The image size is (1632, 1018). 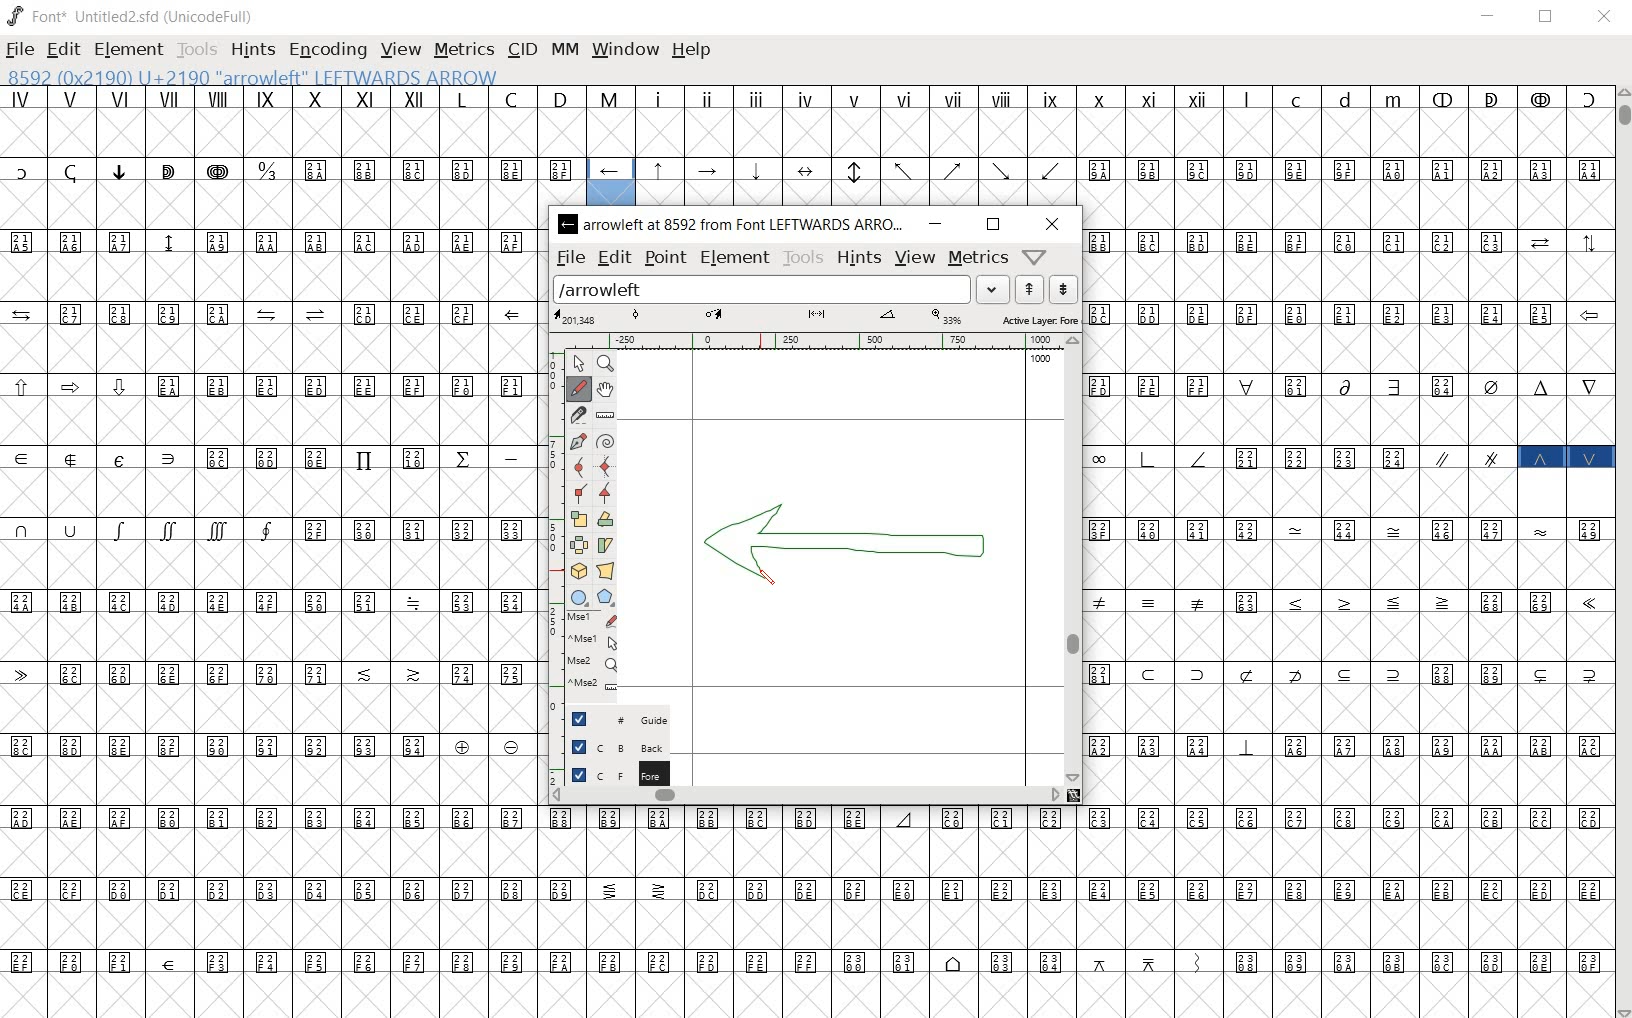 I want to click on restore, so click(x=994, y=225).